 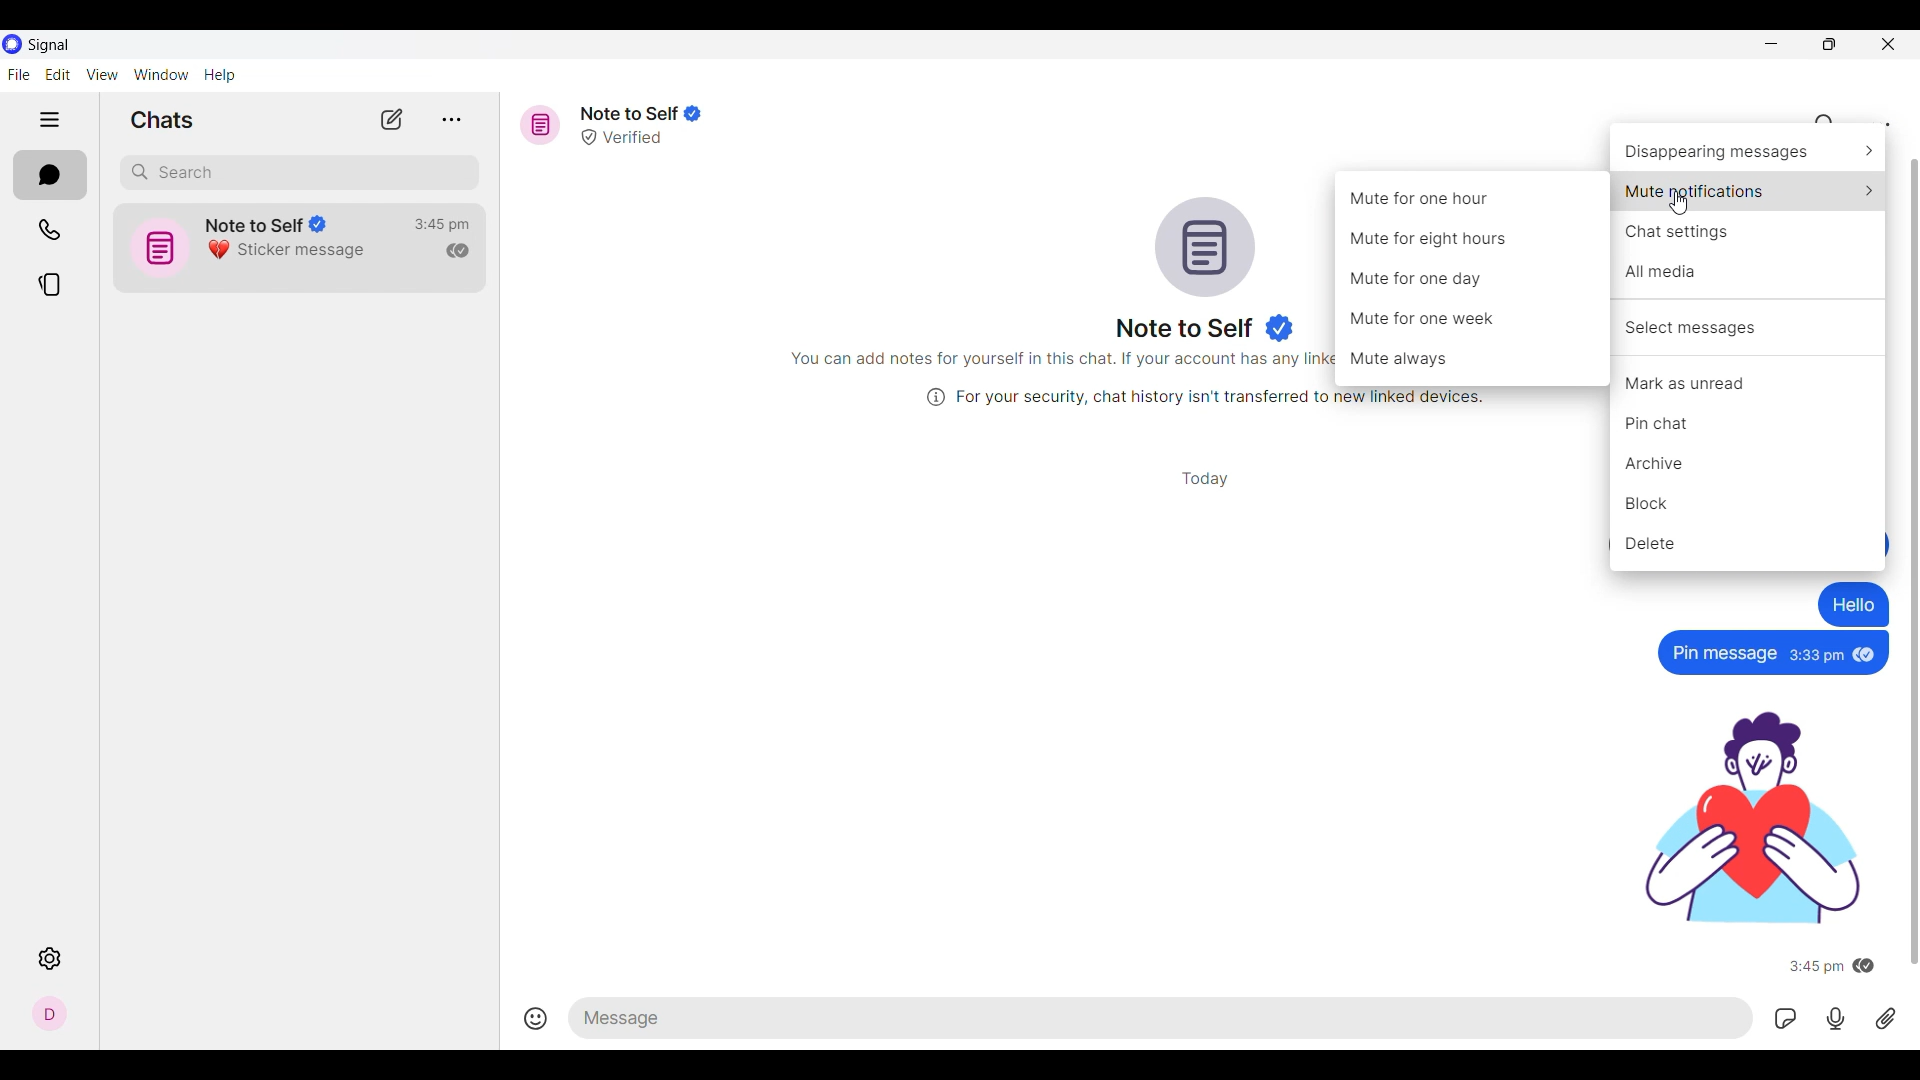 I want to click on Calls, so click(x=50, y=229).